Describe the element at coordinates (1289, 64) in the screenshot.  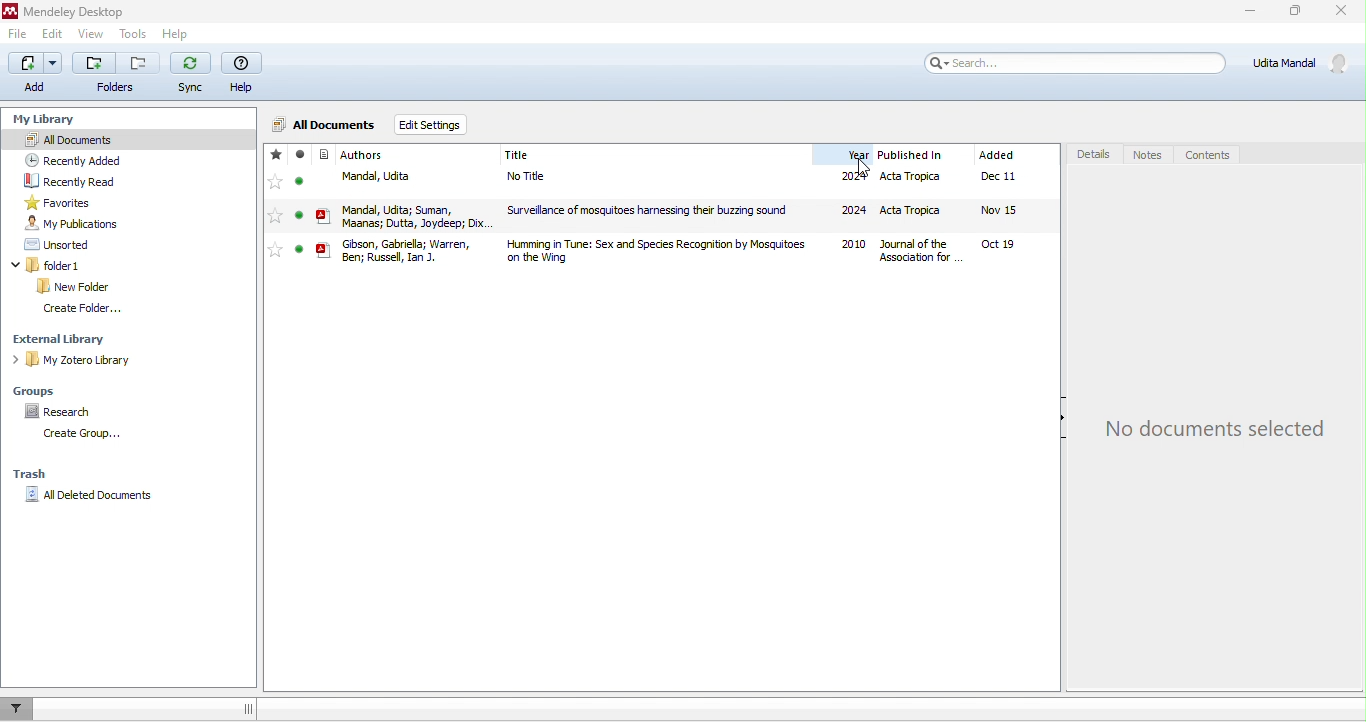
I see `Udit Mandal` at that location.